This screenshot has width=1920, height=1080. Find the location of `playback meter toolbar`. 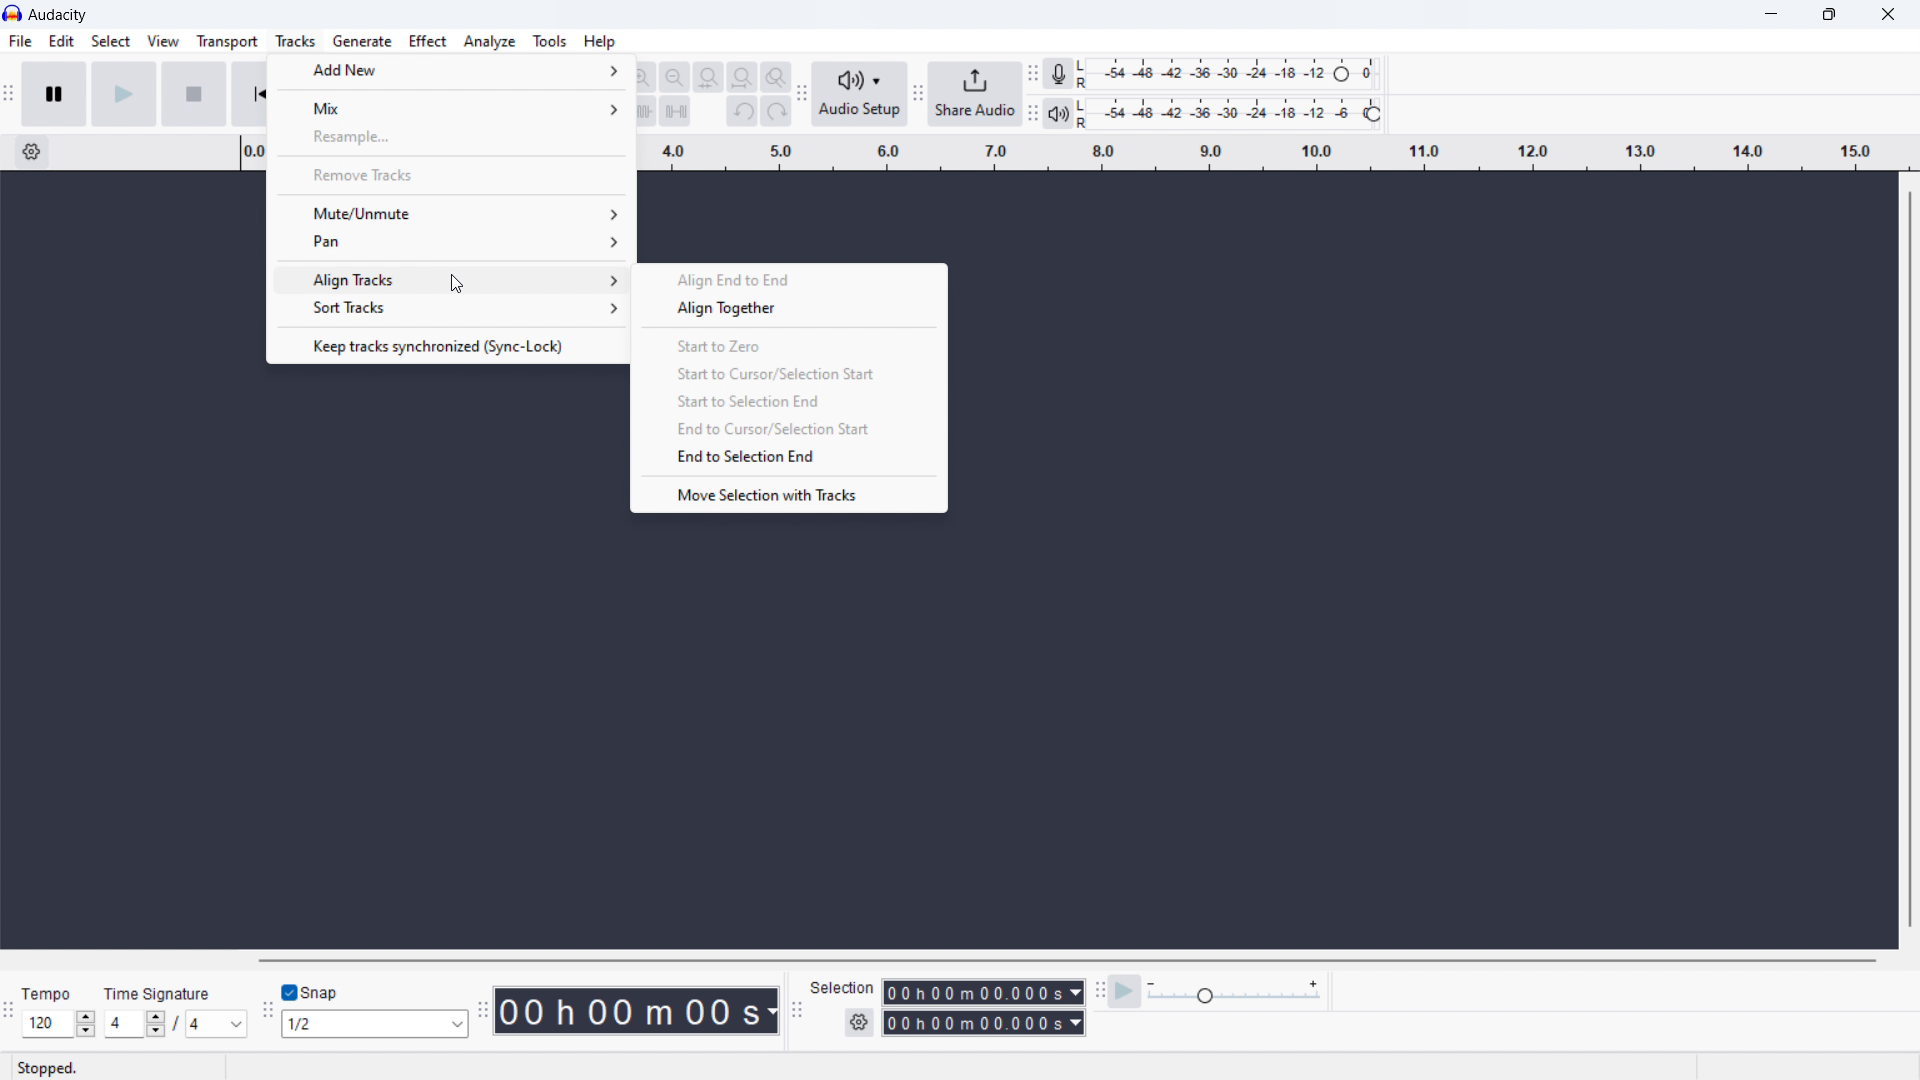

playback meter toolbar is located at coordinates (1033, 114).